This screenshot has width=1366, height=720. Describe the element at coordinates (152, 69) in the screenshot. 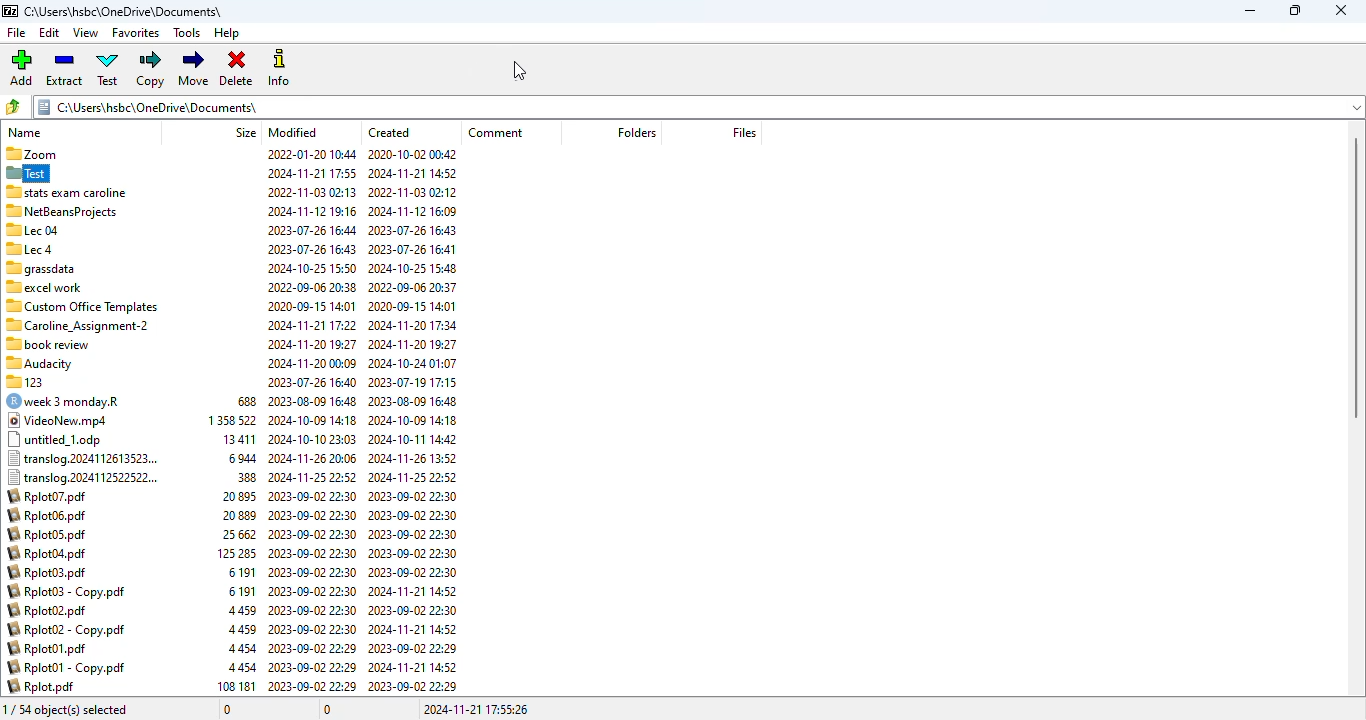

I see `copy` at that location.